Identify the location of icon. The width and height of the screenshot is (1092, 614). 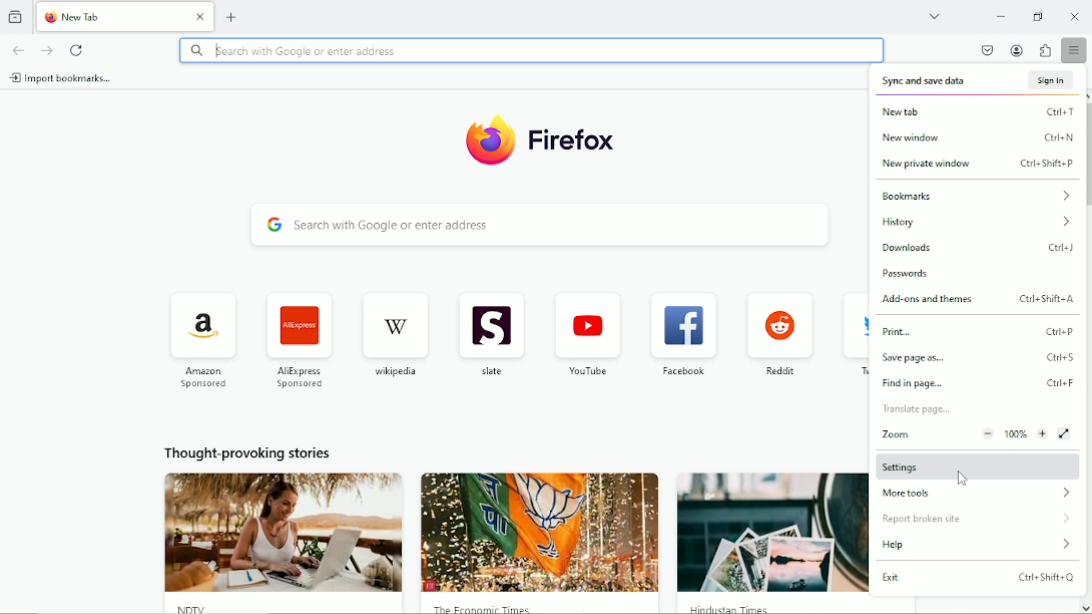
(488, 322).